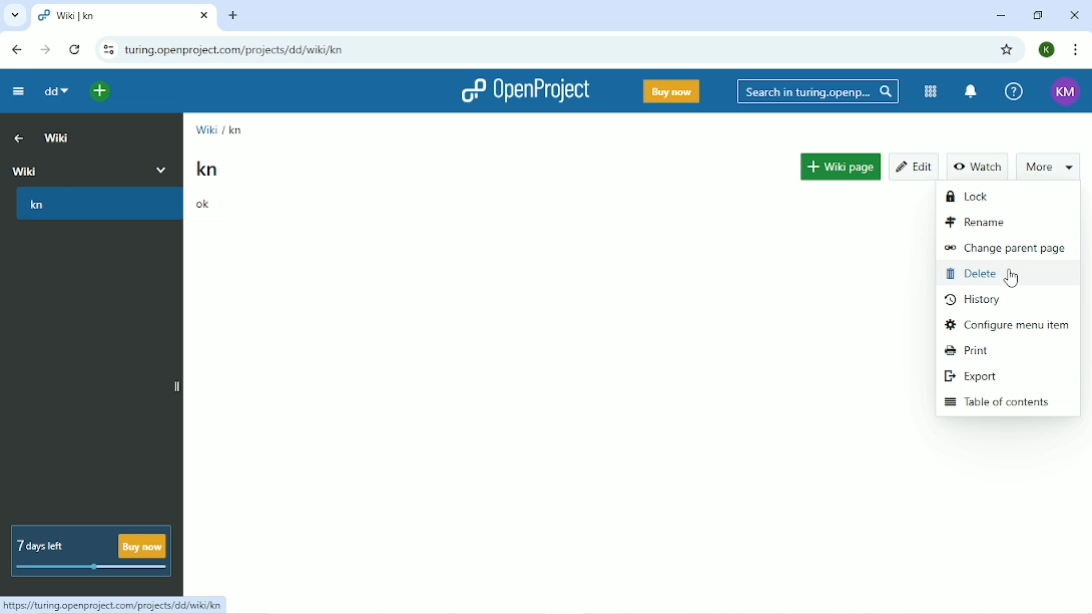  Describe the element at coordinates (973, 300) in the screenshot. I see `History` at that location.